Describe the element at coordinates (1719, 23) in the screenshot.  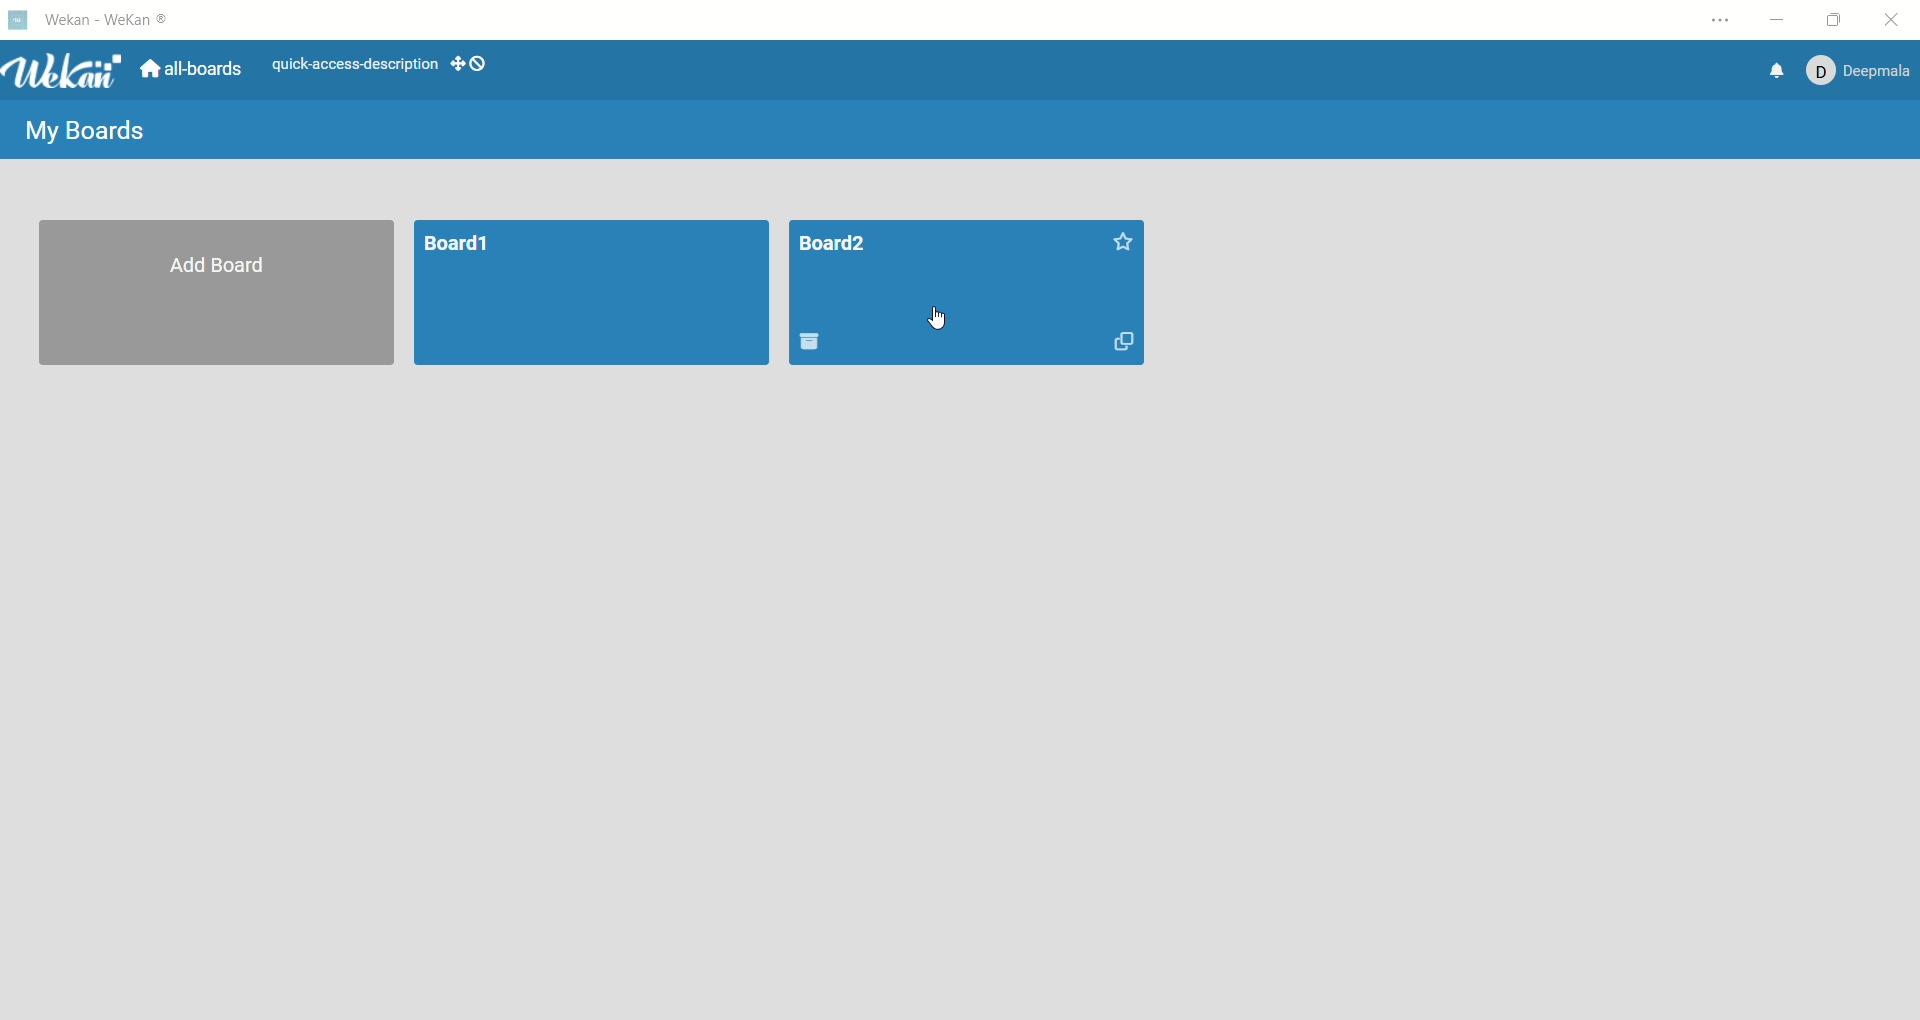
I see `settings and more` at that location.